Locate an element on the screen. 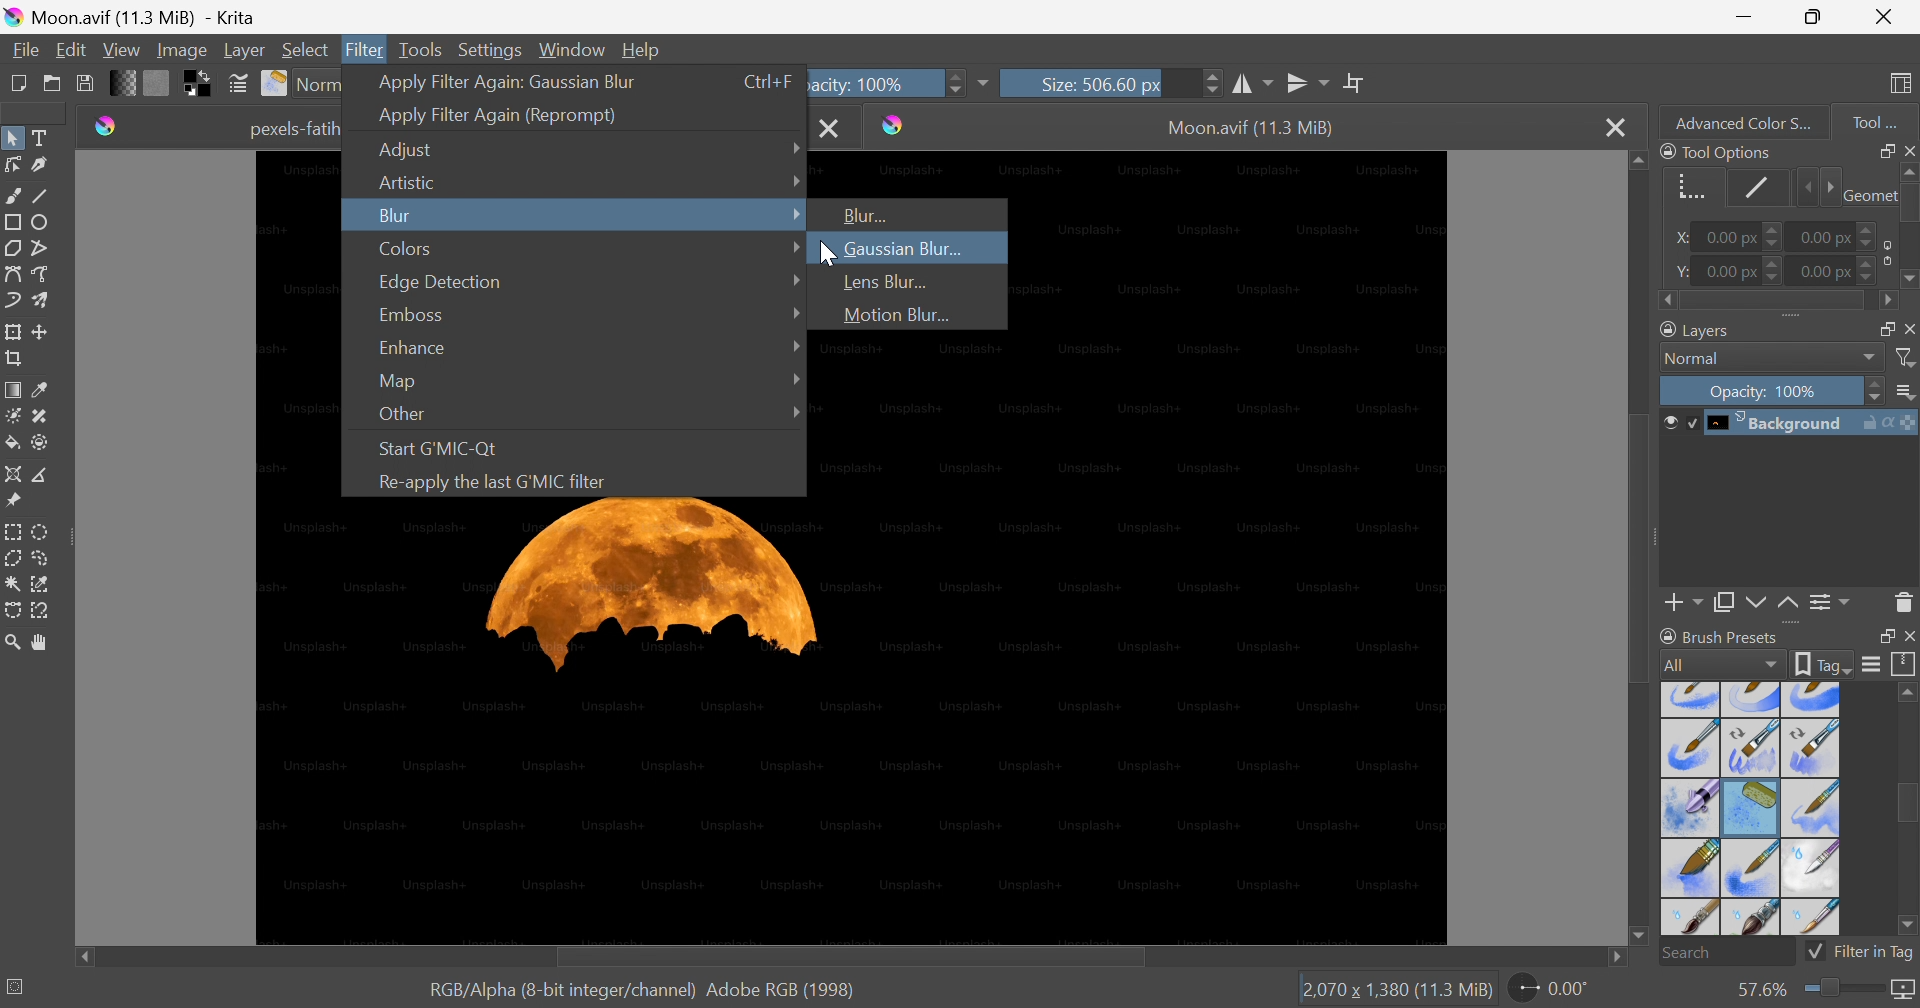 Image resolution: width=1920 pixels, height=1008 pixels. Duplicate layer or mask down is located at coordinates (1723, 606).